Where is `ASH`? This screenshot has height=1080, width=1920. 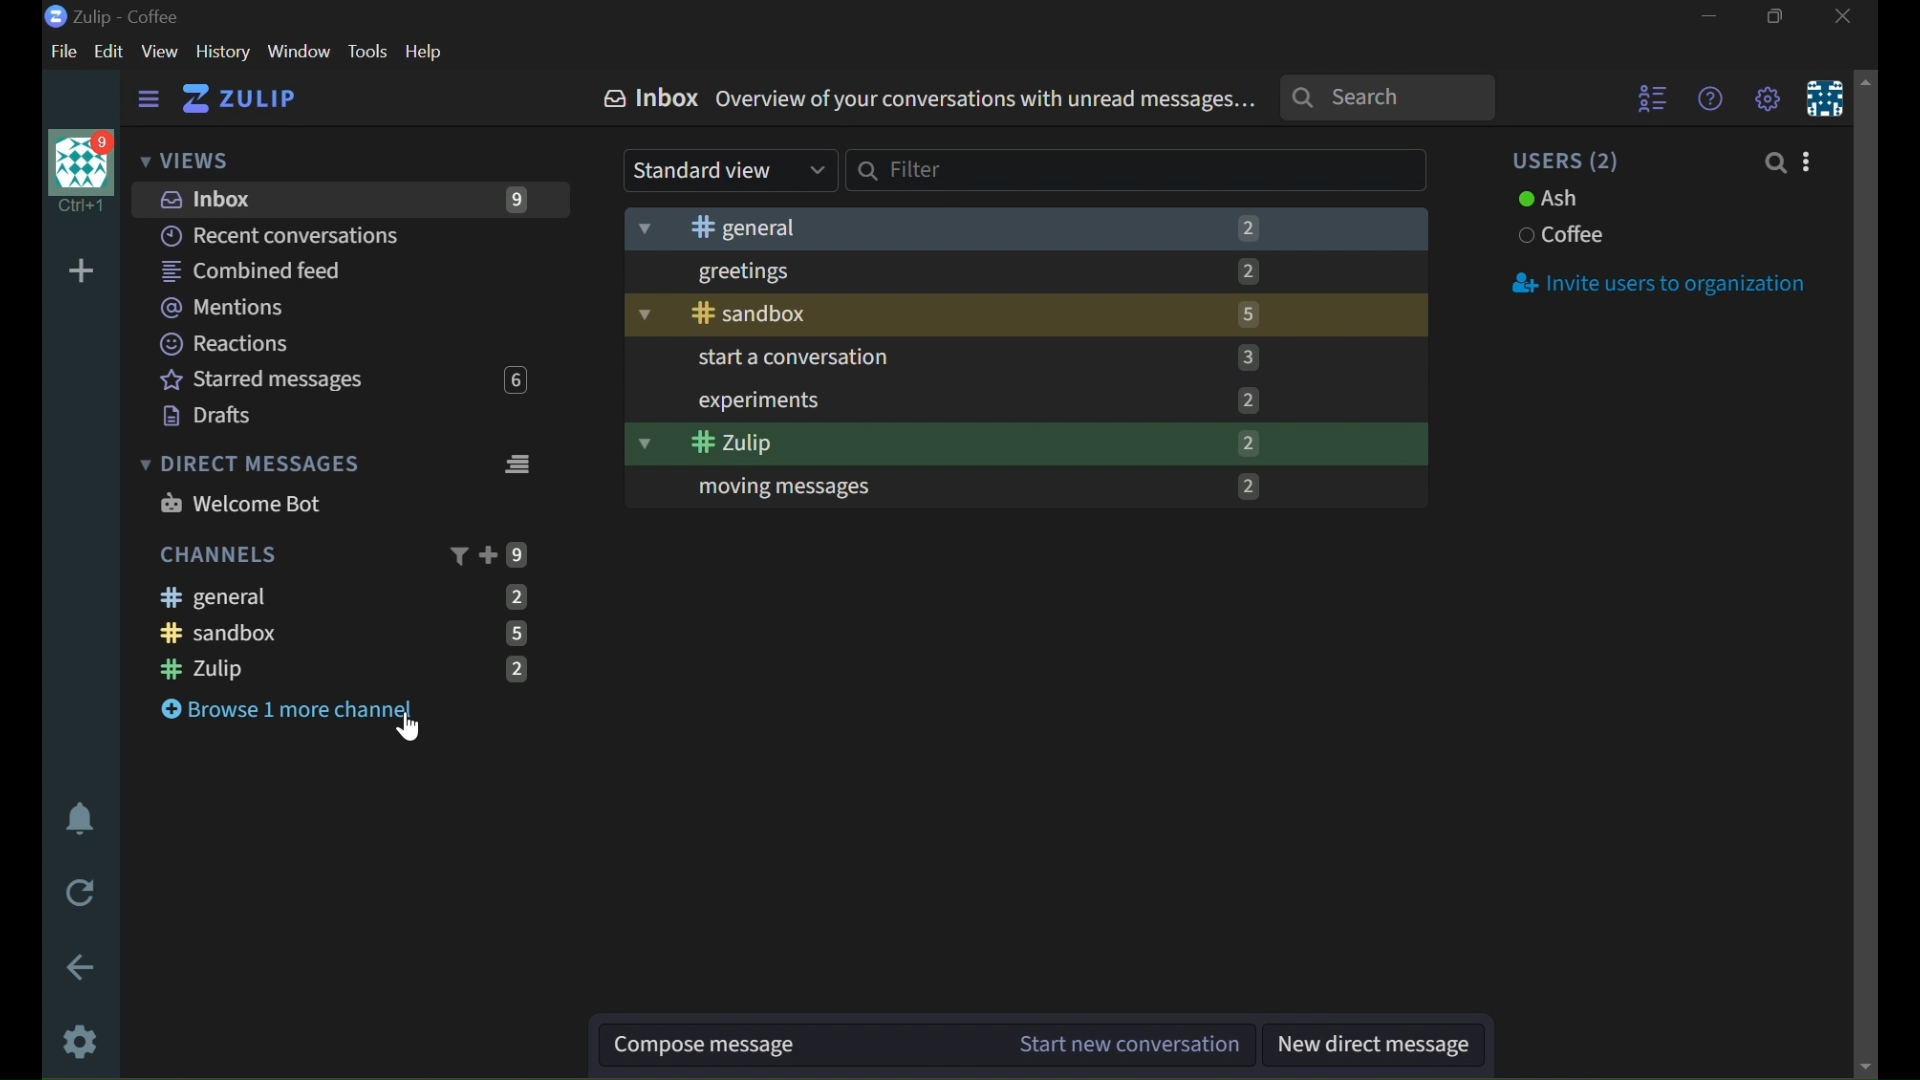
ASH is located at coordinates (1554, 197).